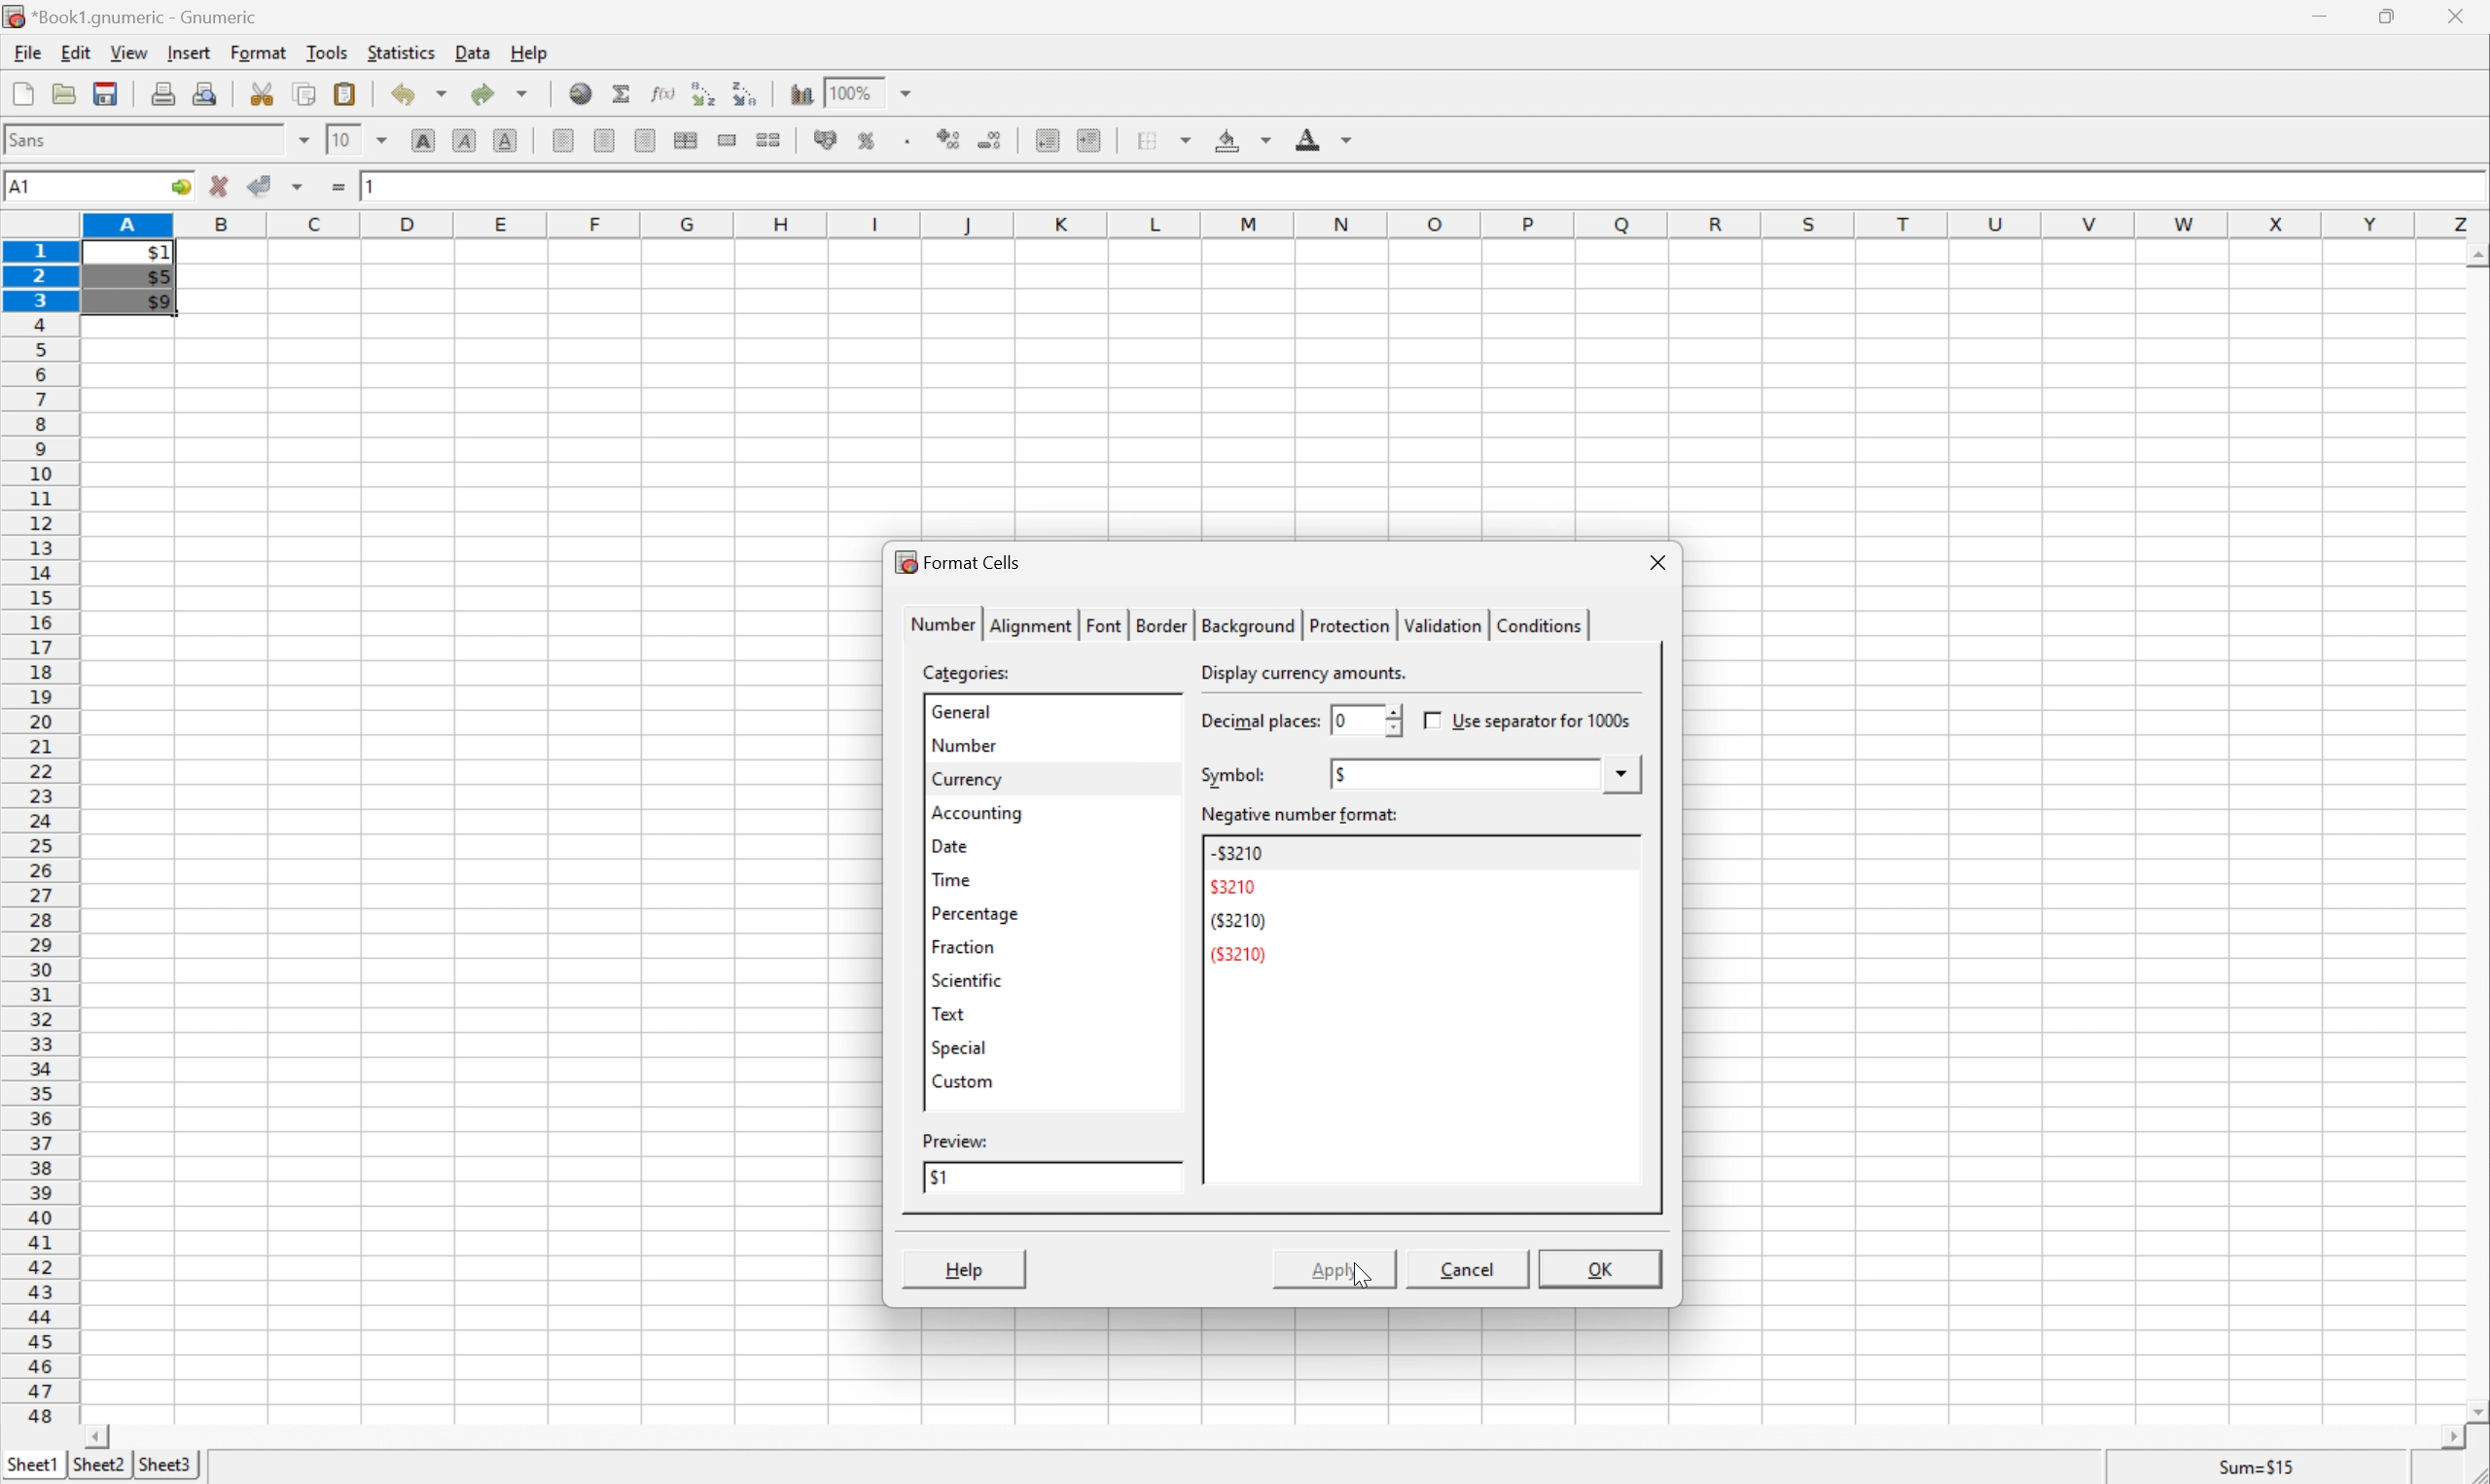 Image resolution: width=2490 pixels, height=1484 pixels. Describe the element at coordinates (2474, 257) in the screenshot. I see `scroll up` at that location.